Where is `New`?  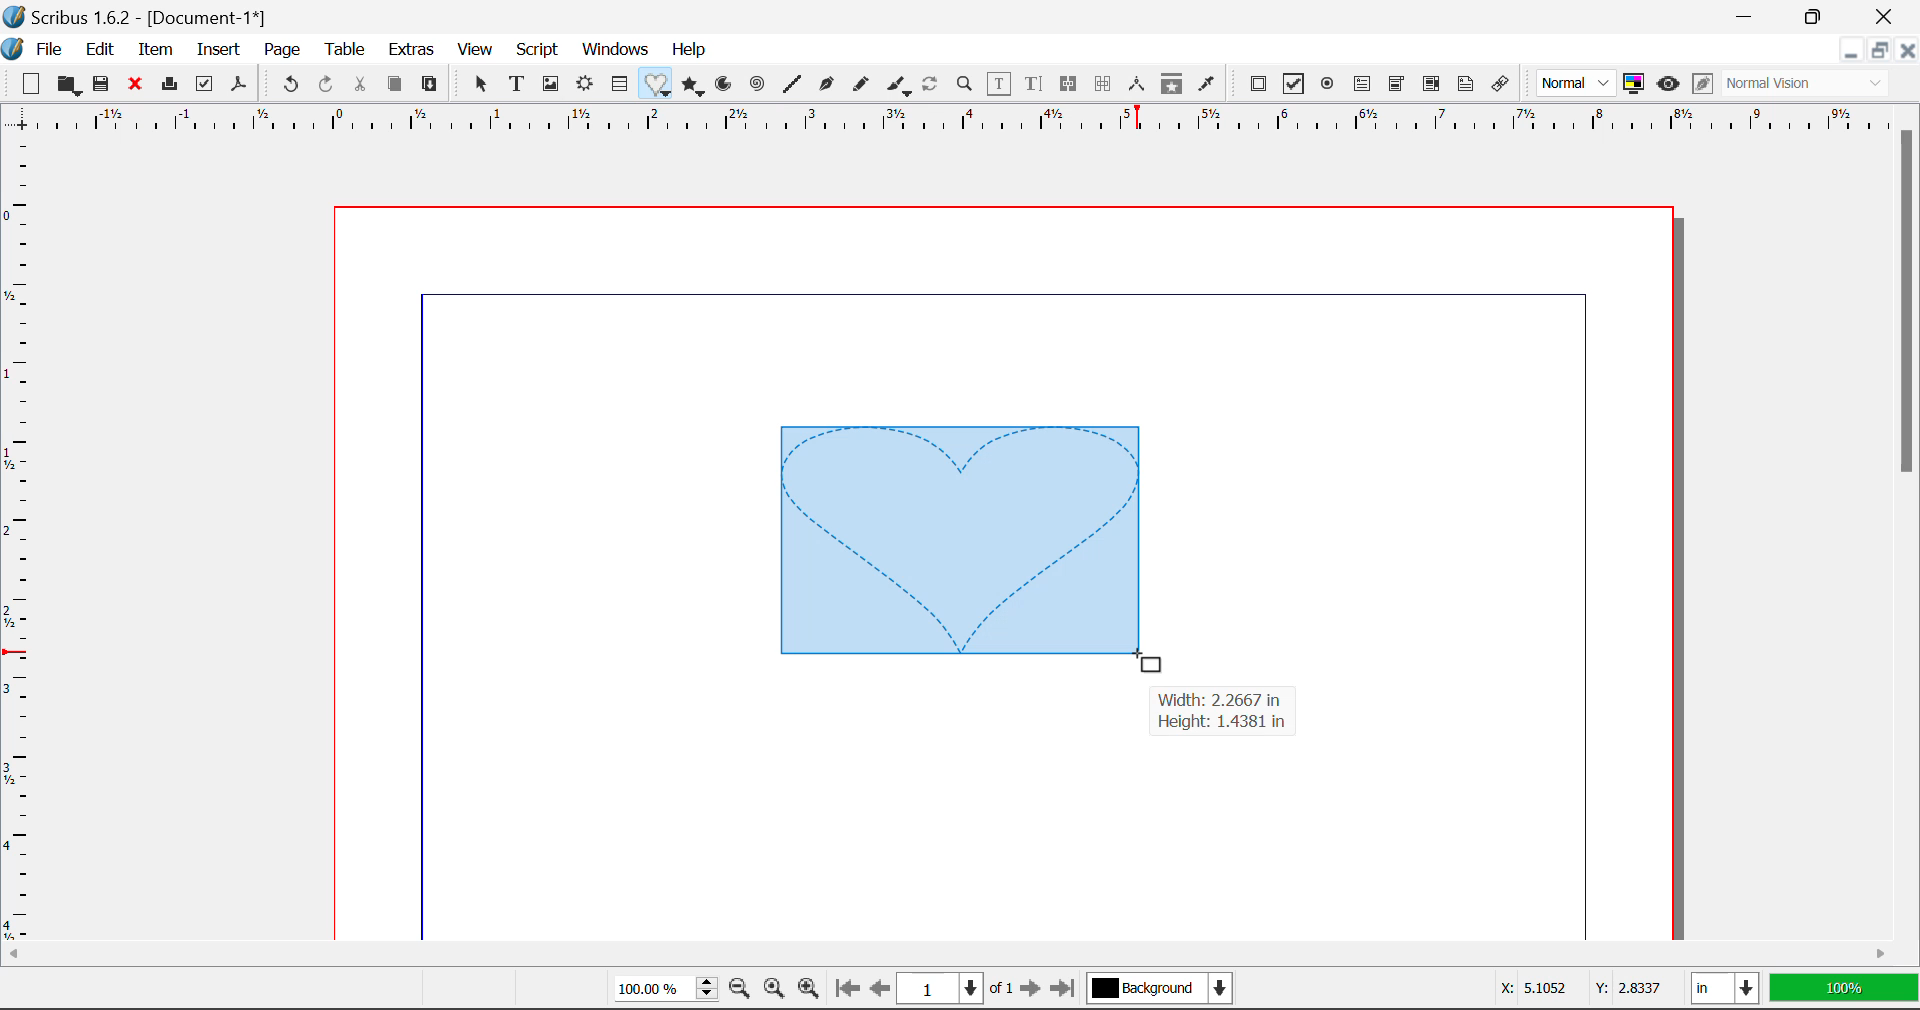 New is located at coordinates (31, 87).